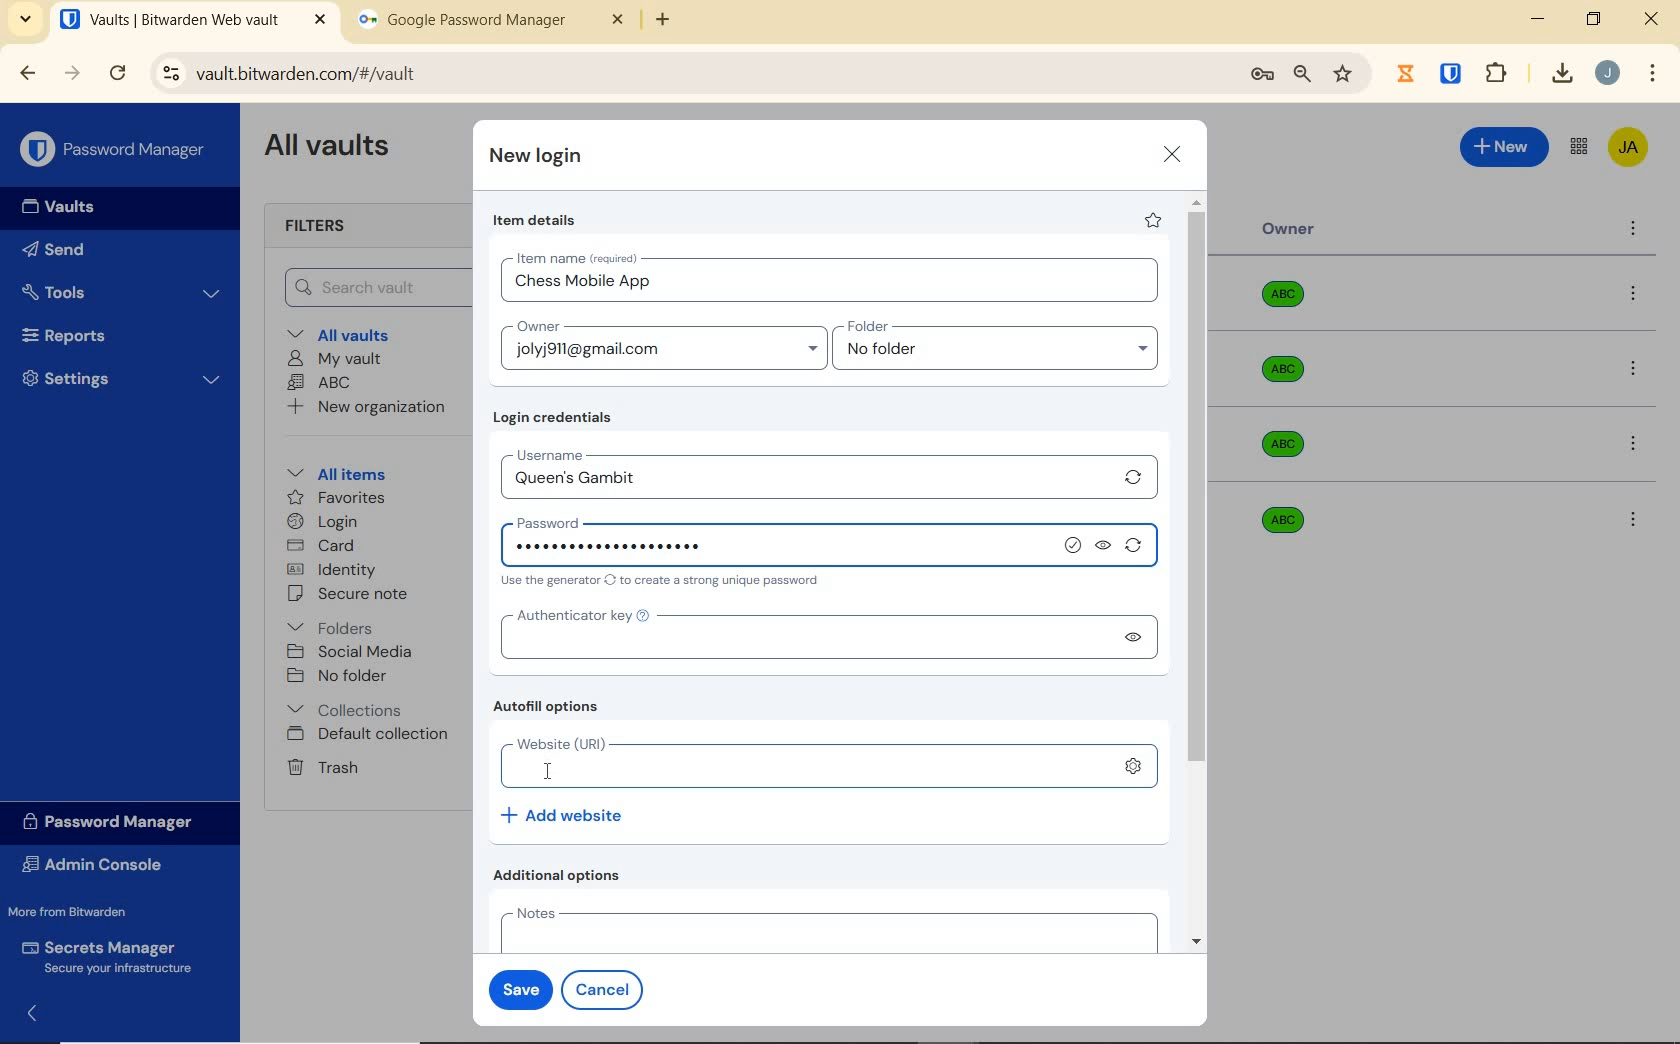  Describe the element at coordinates (800, 764) in the screenshot. I see `Website (URL)` at that location.